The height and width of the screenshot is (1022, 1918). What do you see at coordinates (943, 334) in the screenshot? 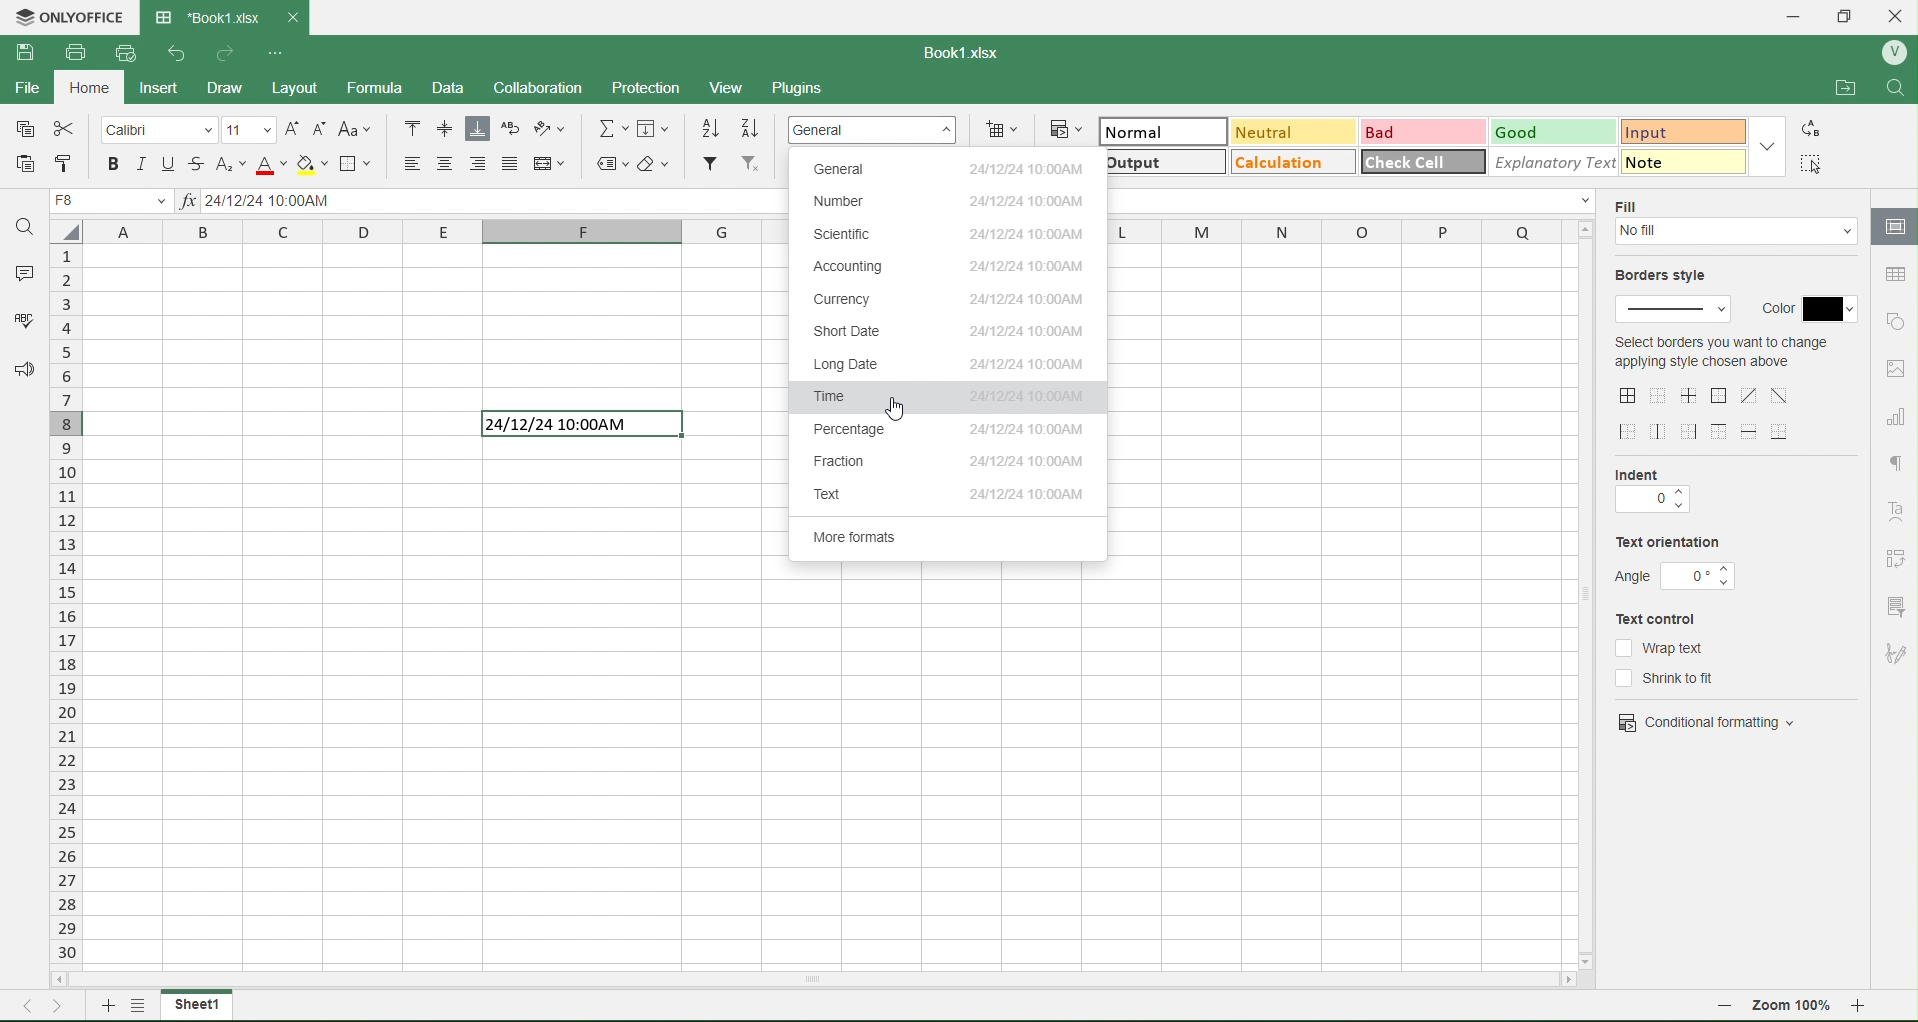
I see `Short Date` at bounding box center [943, 334].